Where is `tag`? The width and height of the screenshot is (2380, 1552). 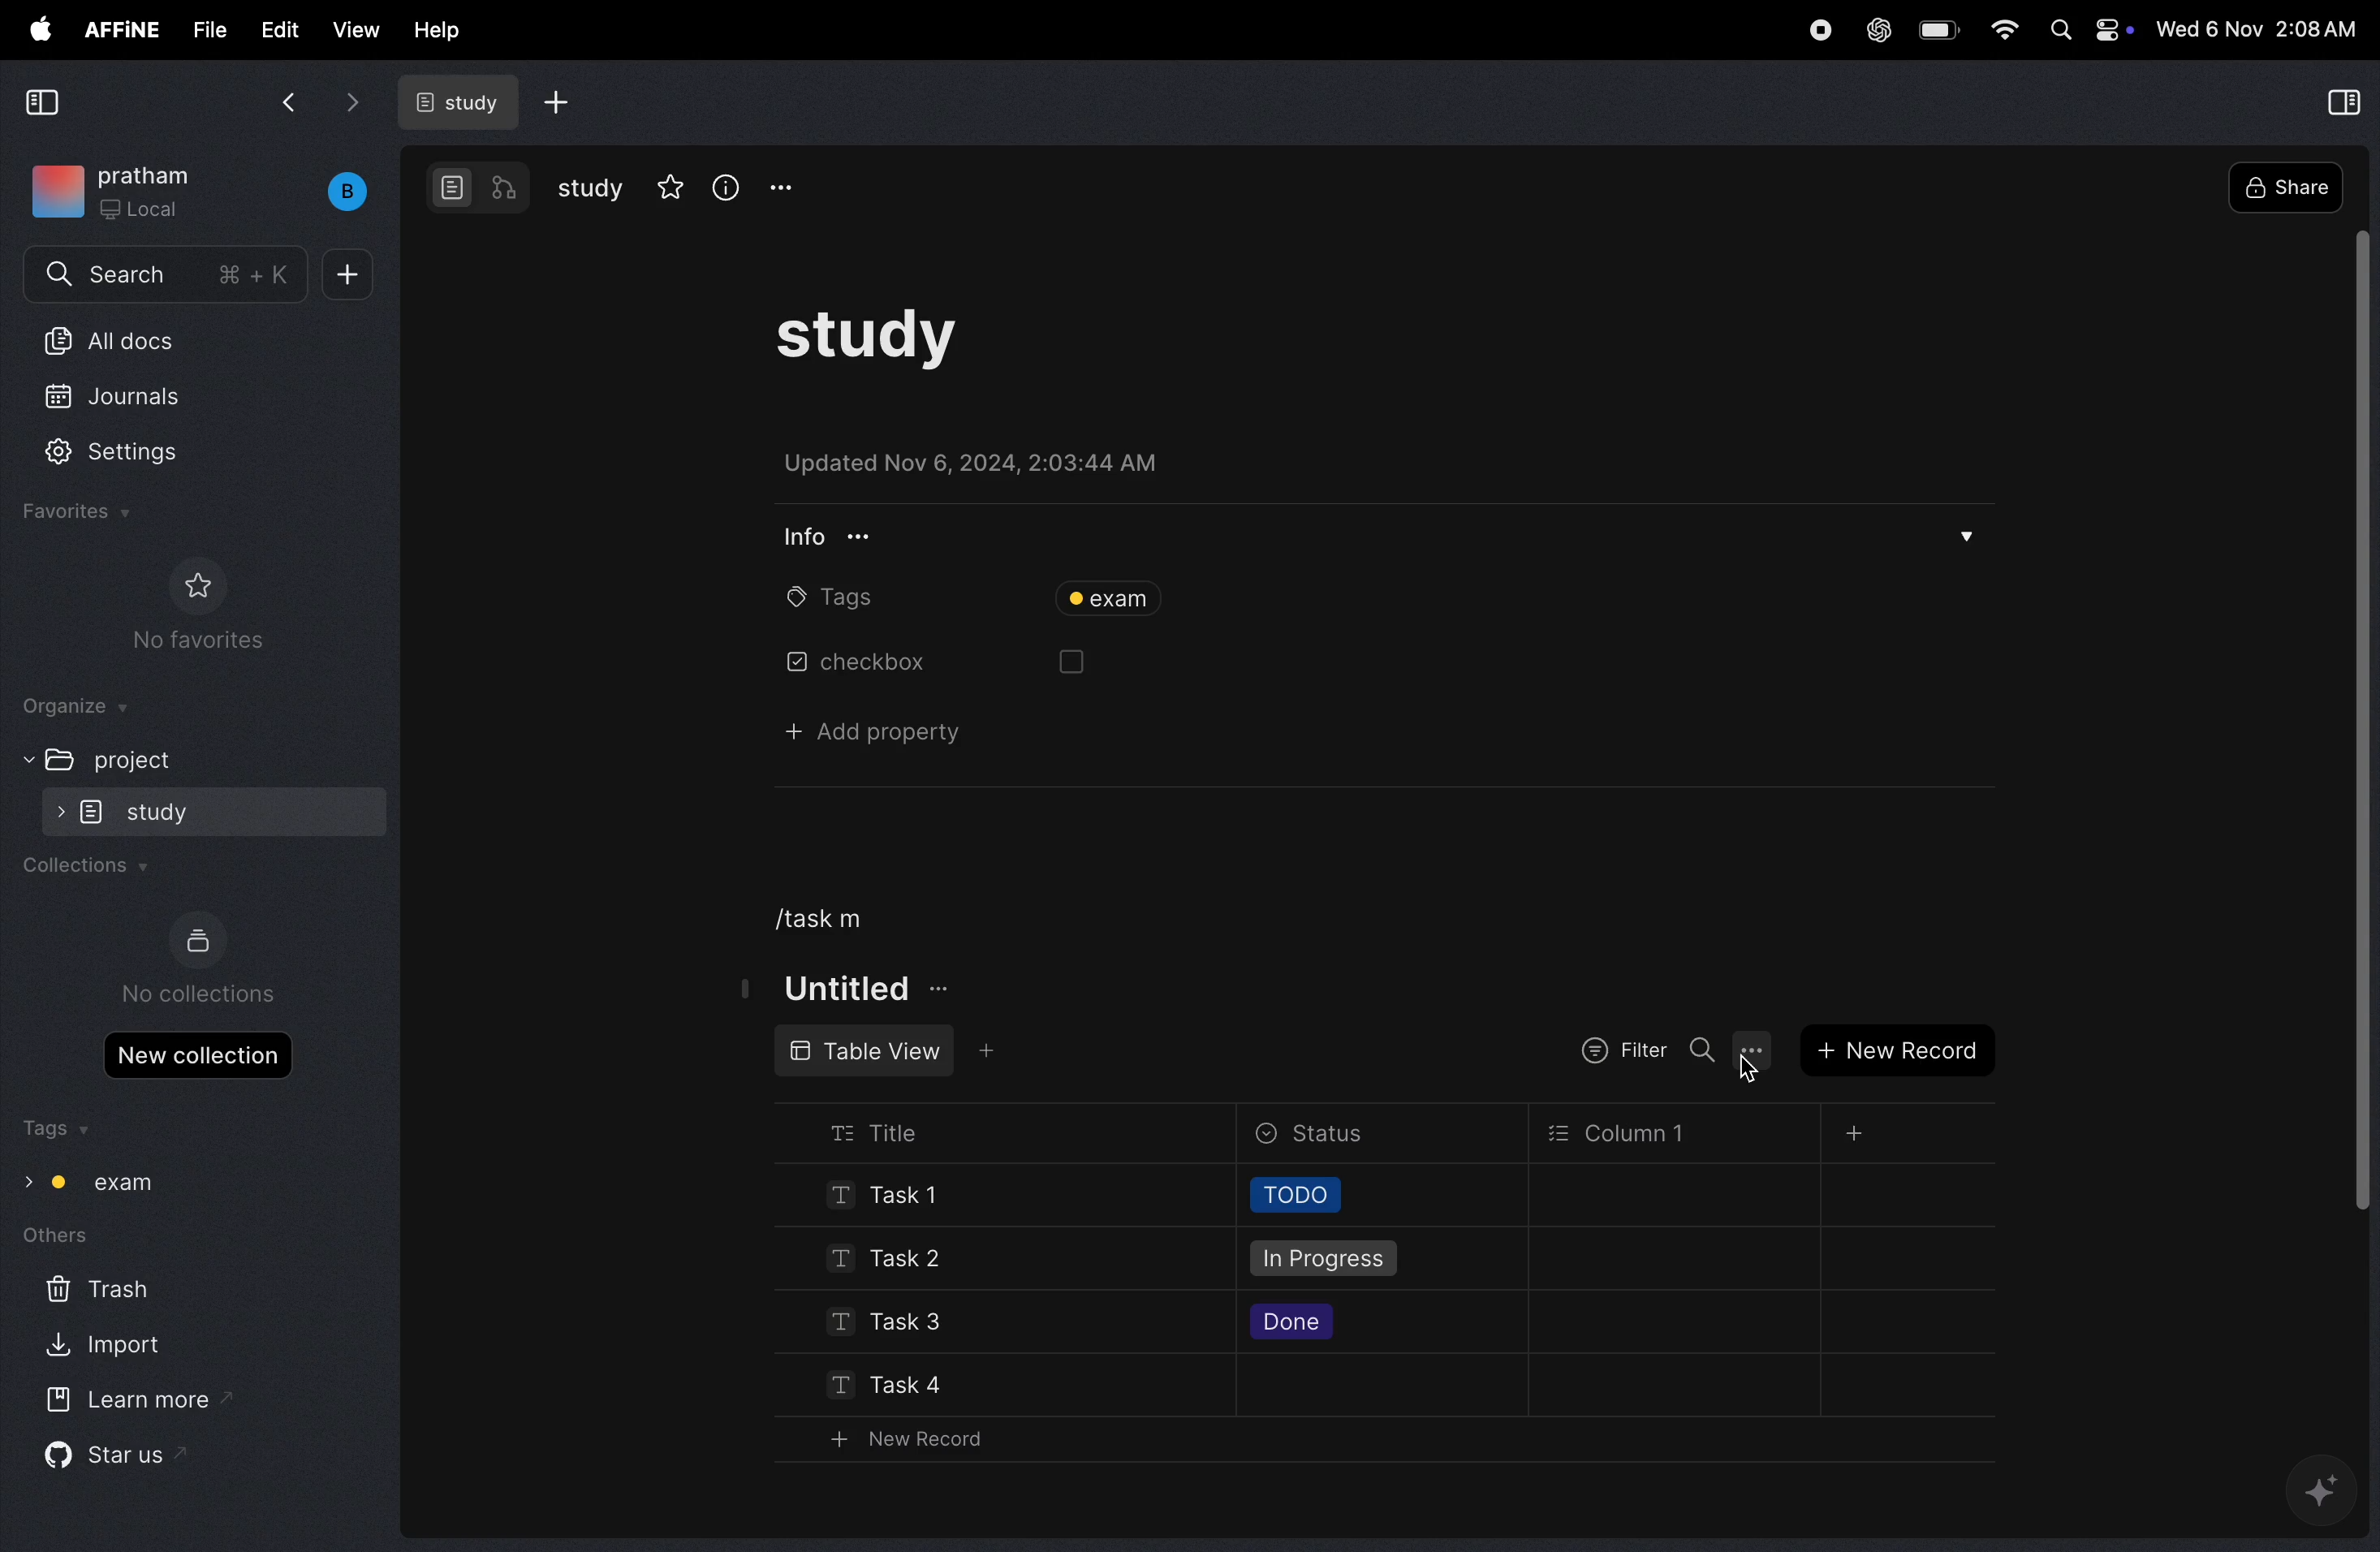 tag is located at coordinates (1119, 602).